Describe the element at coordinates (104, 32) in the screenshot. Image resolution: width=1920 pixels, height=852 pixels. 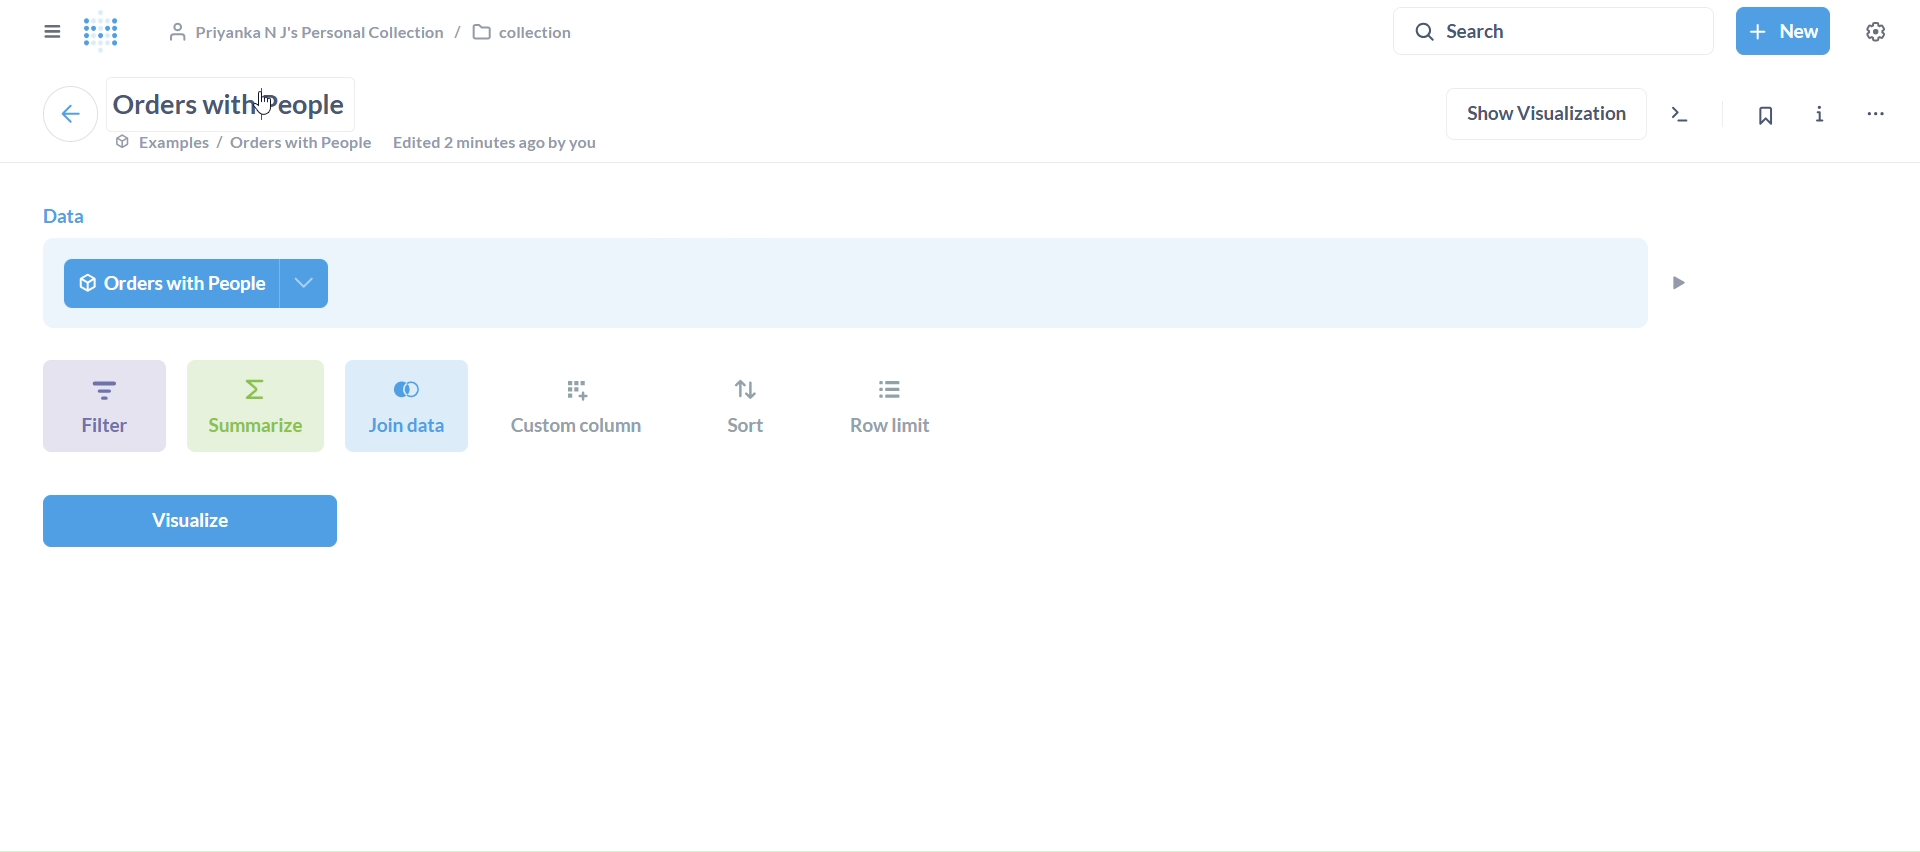
I see `logo` at that location.